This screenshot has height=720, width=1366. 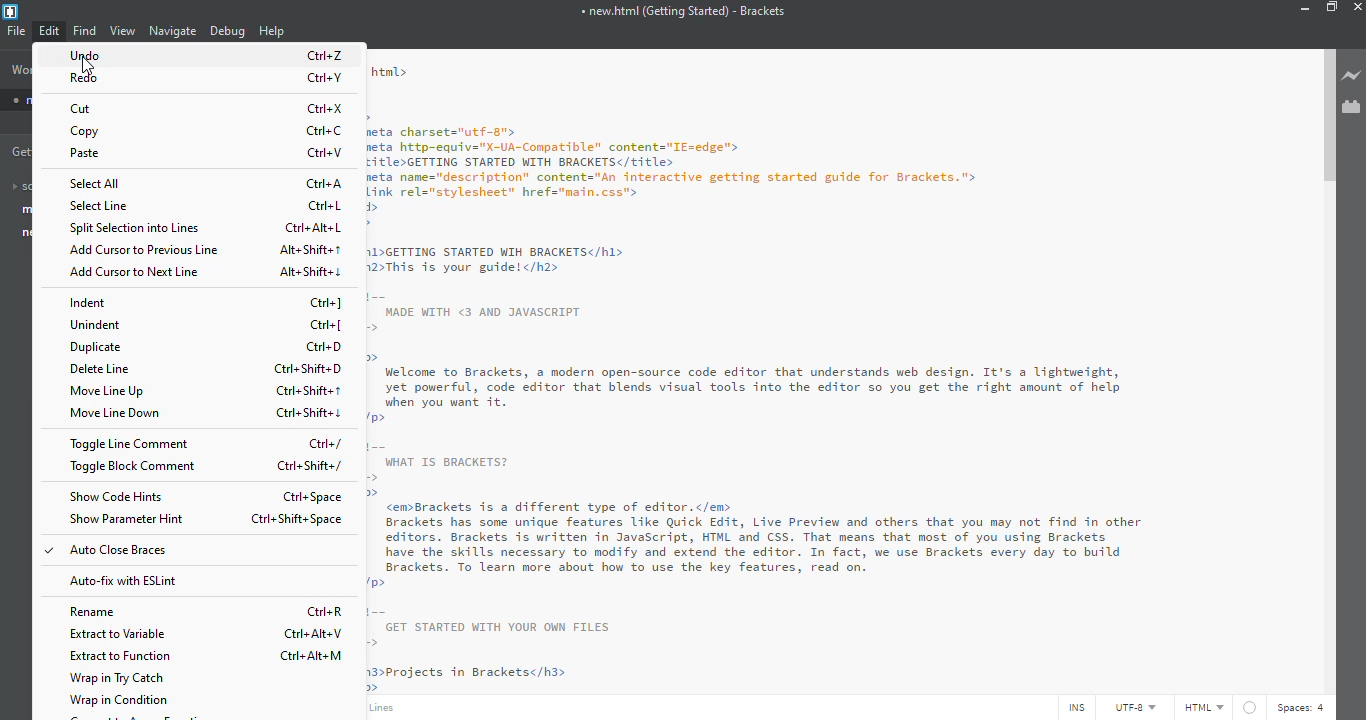 What do you see at coordinates (387, 709) in the screenshot?
I see `line 13, column 31- 208 lines` at bounding box center [387, 709].